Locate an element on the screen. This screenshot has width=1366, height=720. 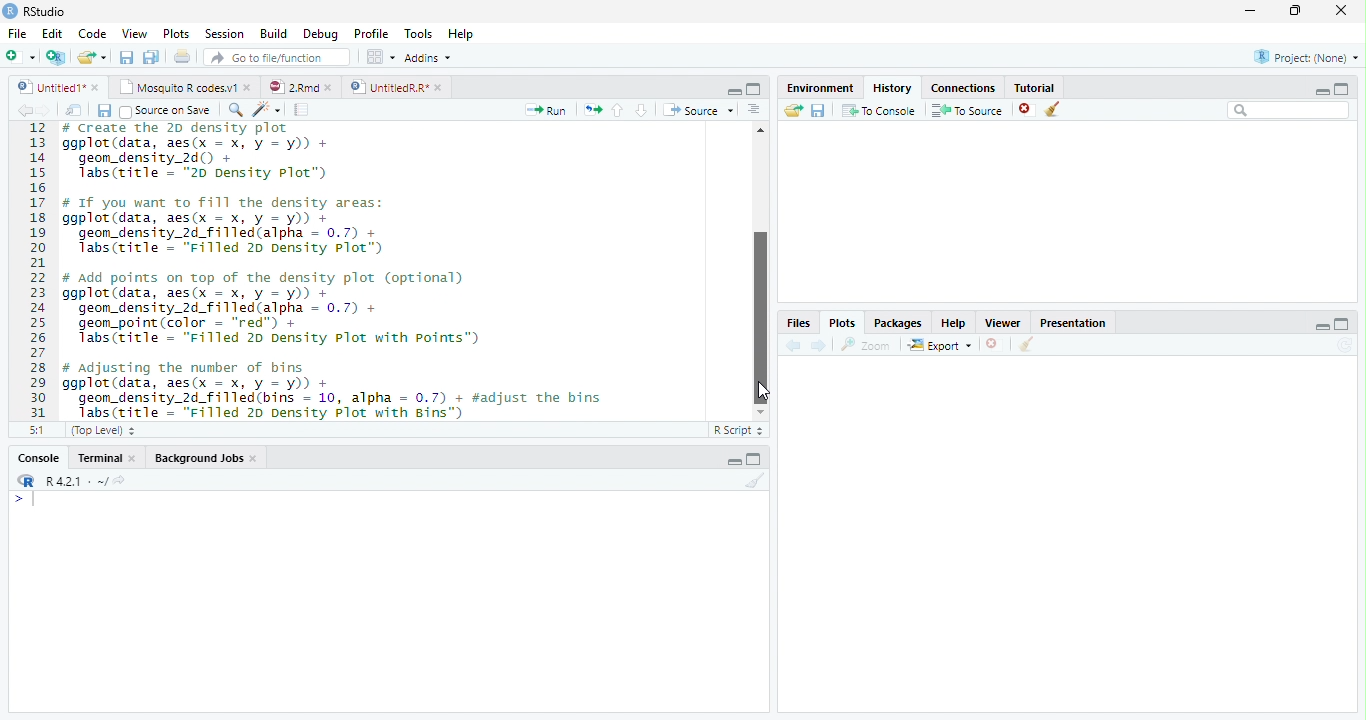
New file is located at coordinates (20, 57).